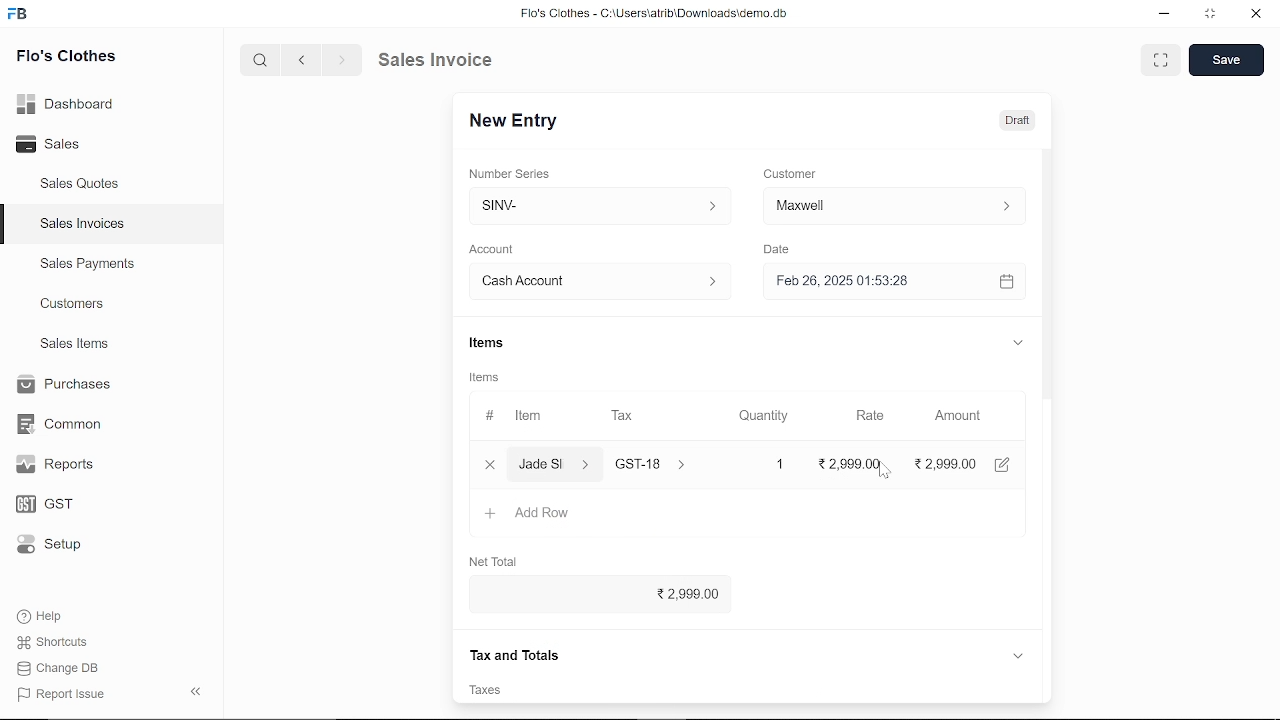  I want to click on Sales Invoice, so click(450, 59).